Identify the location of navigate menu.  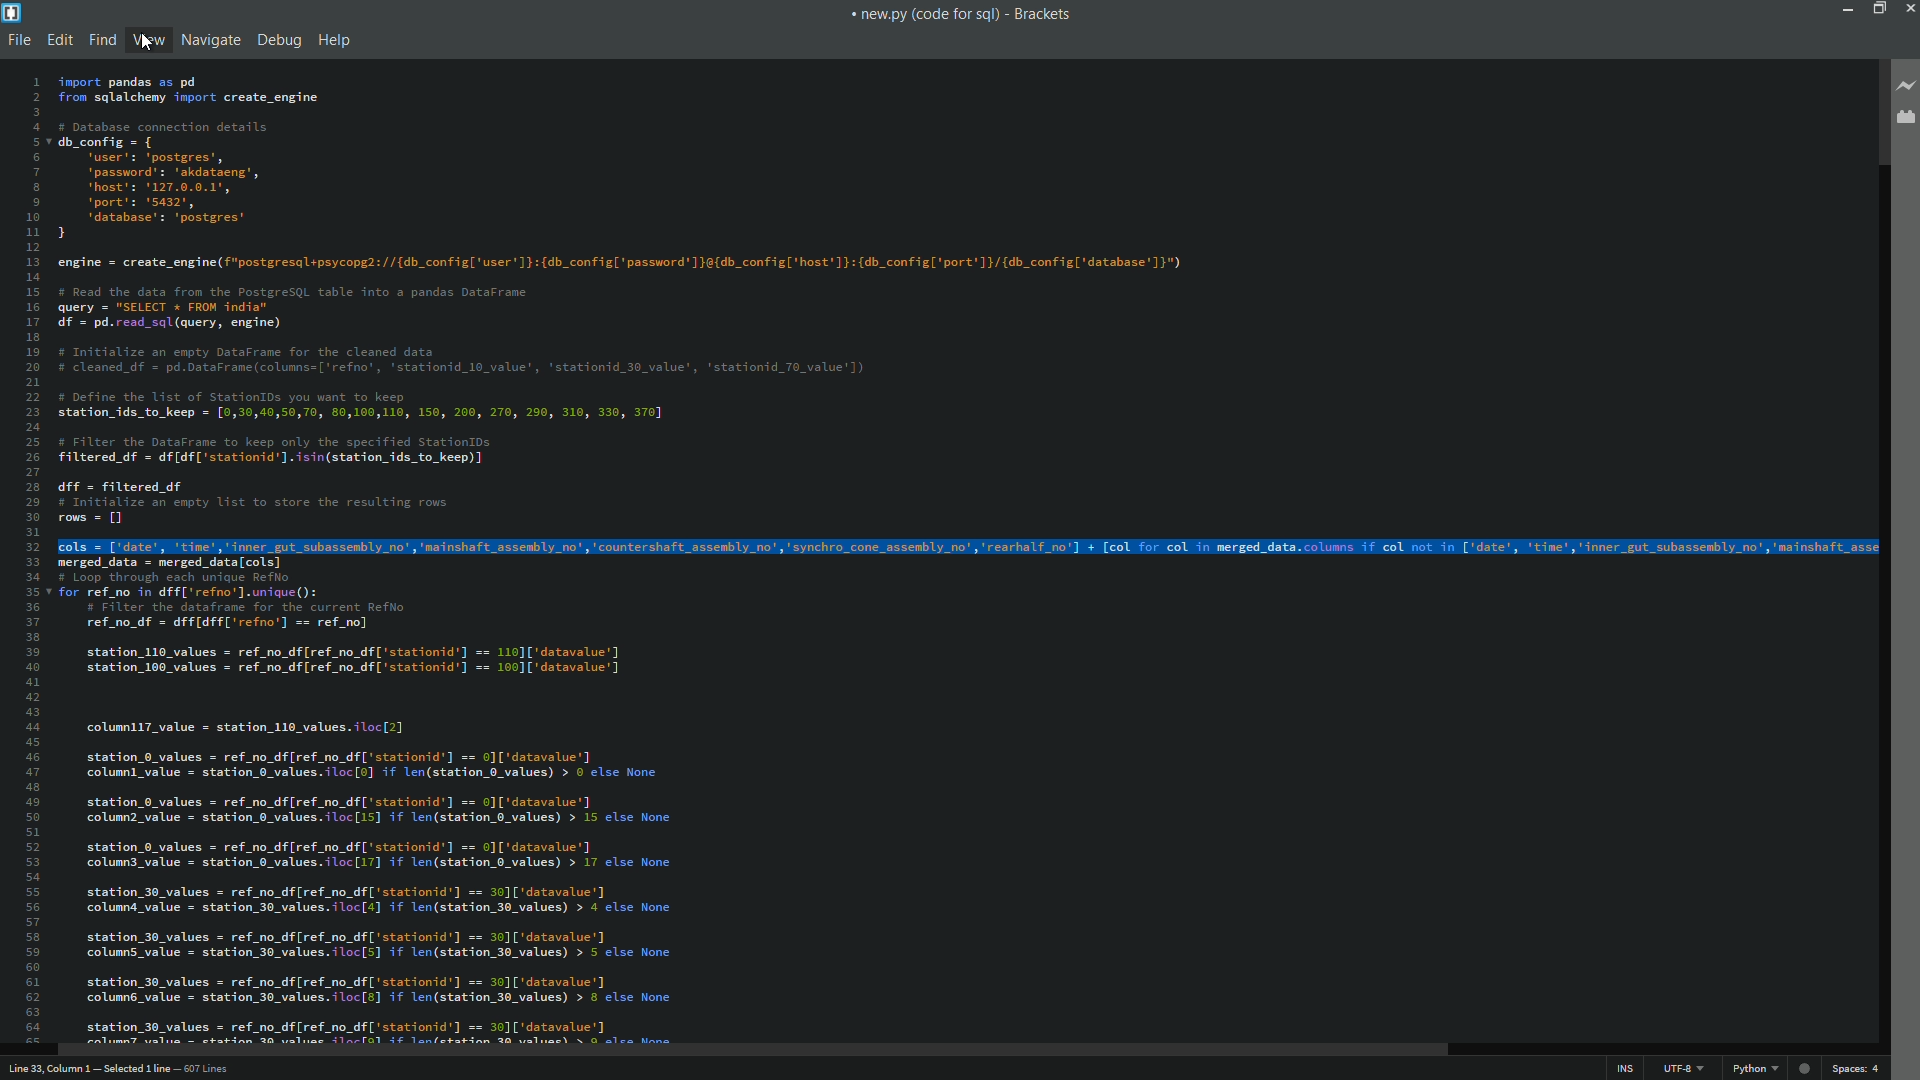
(208, 41).